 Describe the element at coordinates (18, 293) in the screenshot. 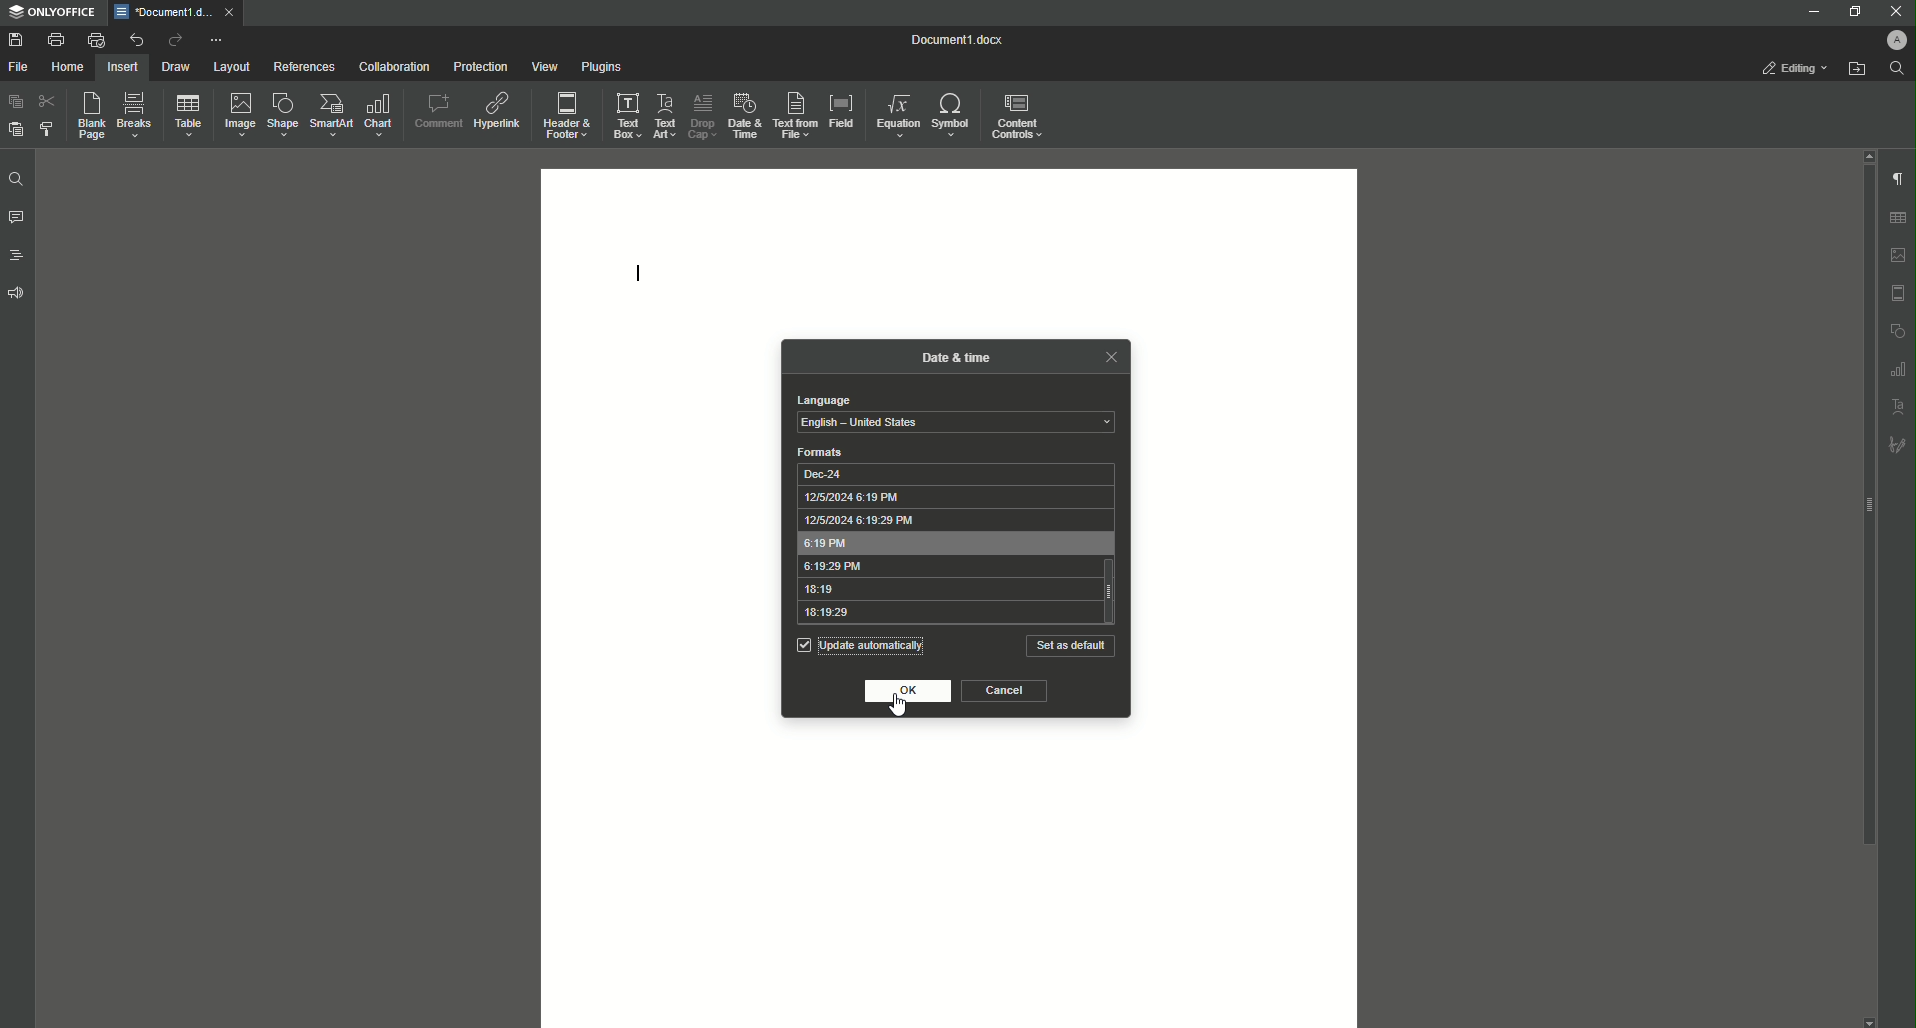

I see `Feedback` at that location.